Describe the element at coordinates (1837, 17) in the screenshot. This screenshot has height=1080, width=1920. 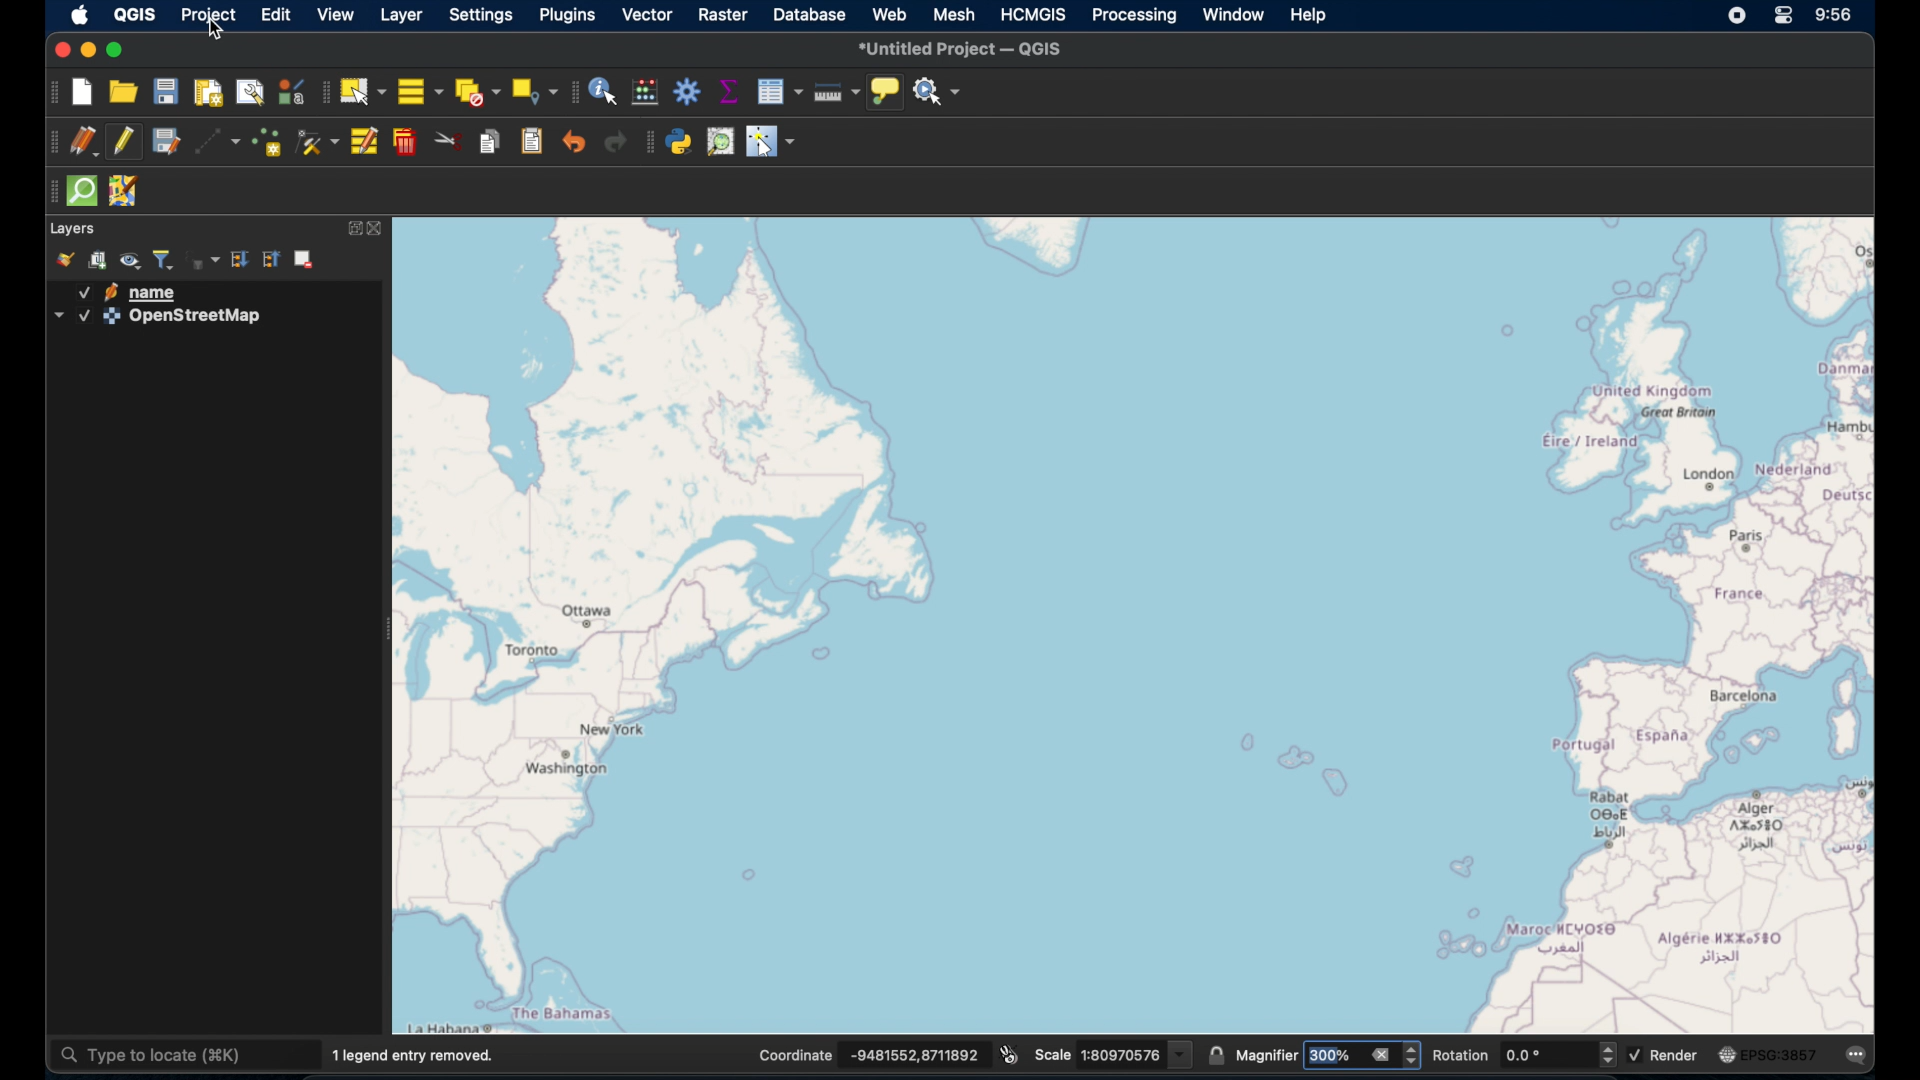
I see `time` at that location.